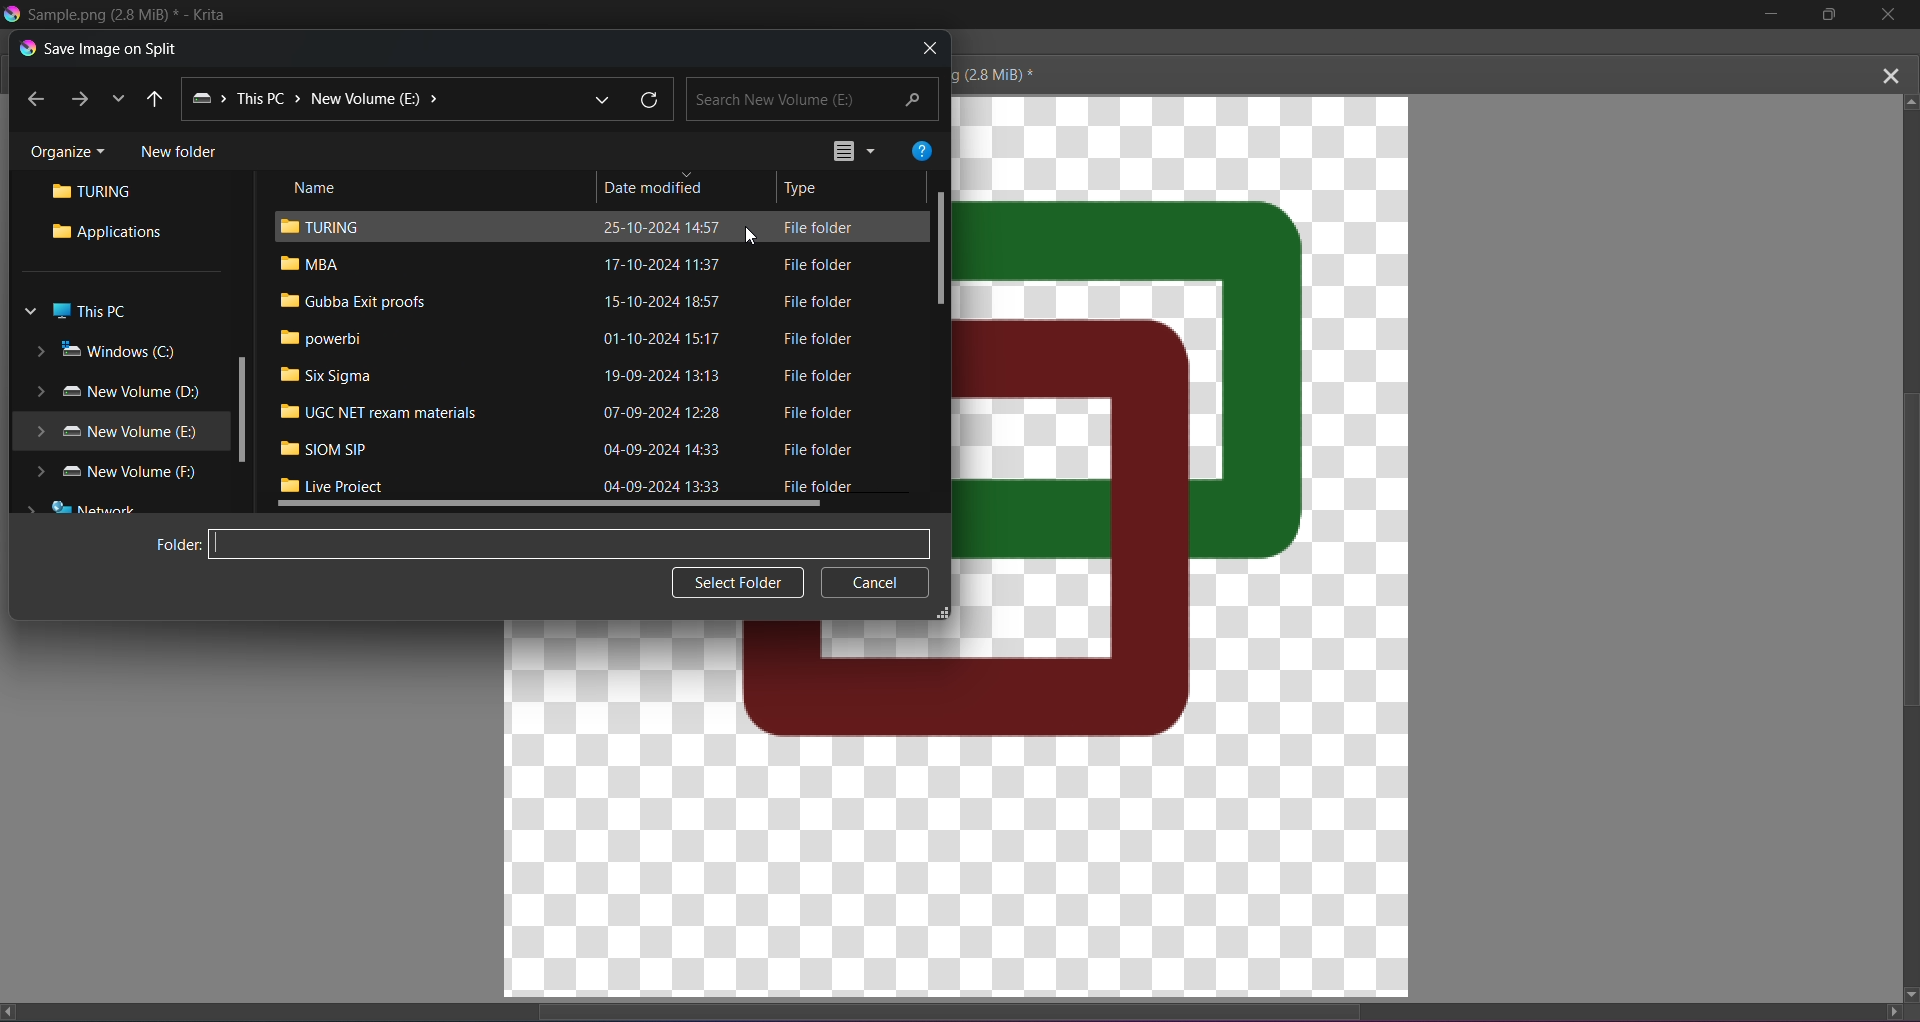 Image resolution: width=1920 pixels, height=1022 pixels. What do you see at coordinates (1912, 99) in the screenshot?
I see `Scroll up` at bounding box center [1912, 99].